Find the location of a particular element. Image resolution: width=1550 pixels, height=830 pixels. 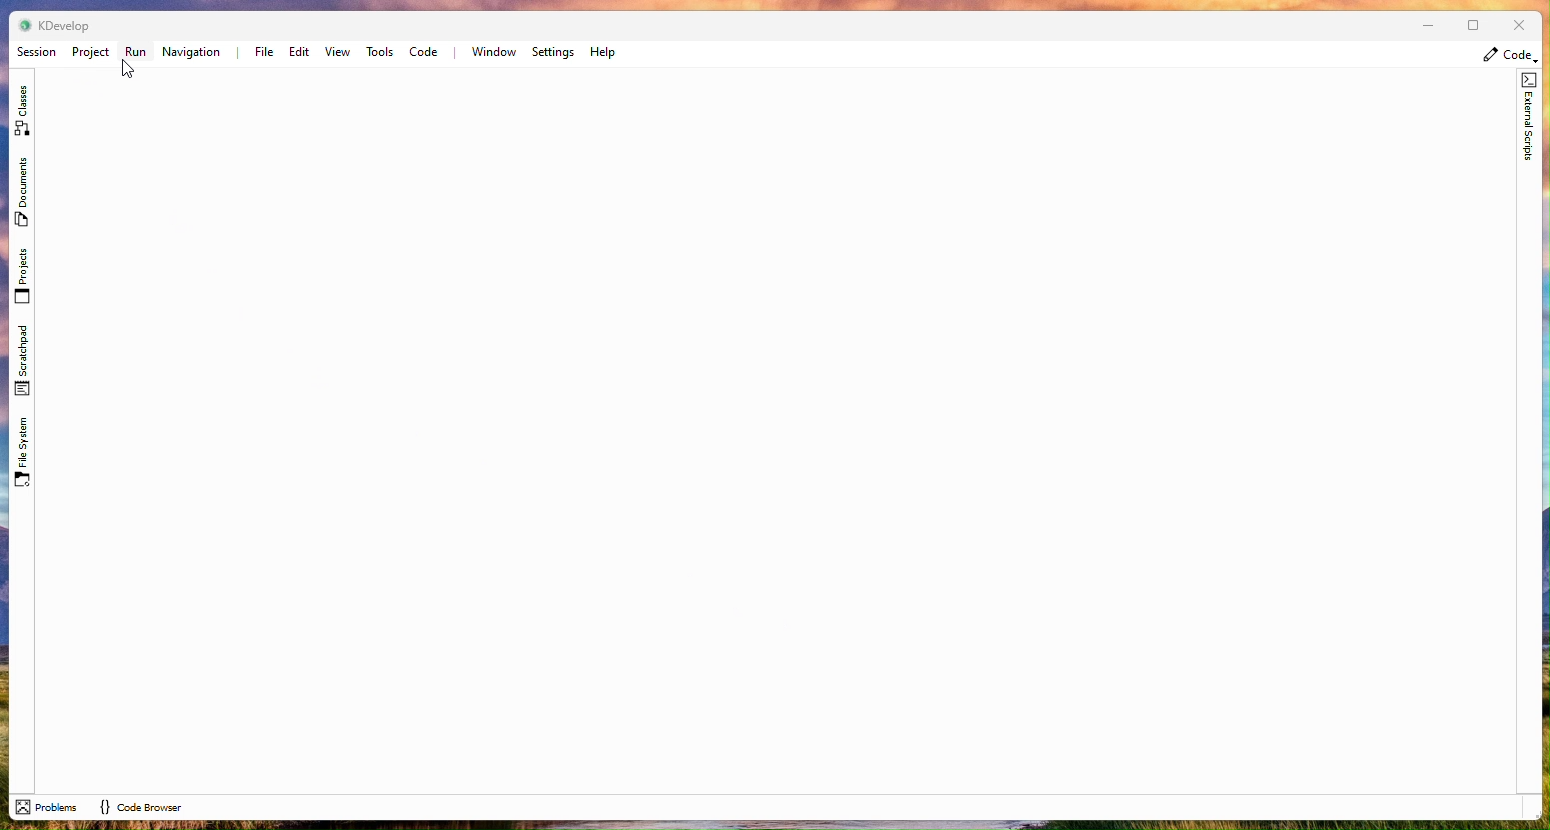

Minimize is located at coordinates (1421, 27).